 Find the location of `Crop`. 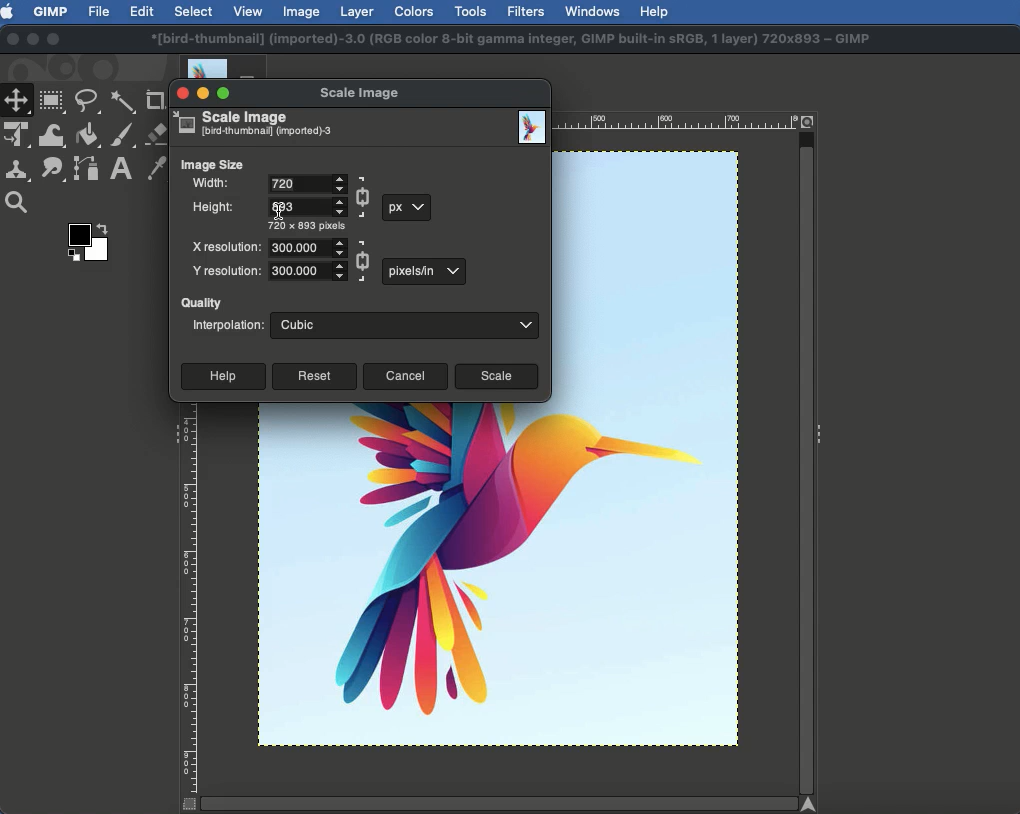

Crop is located at coordinates (154, 100).